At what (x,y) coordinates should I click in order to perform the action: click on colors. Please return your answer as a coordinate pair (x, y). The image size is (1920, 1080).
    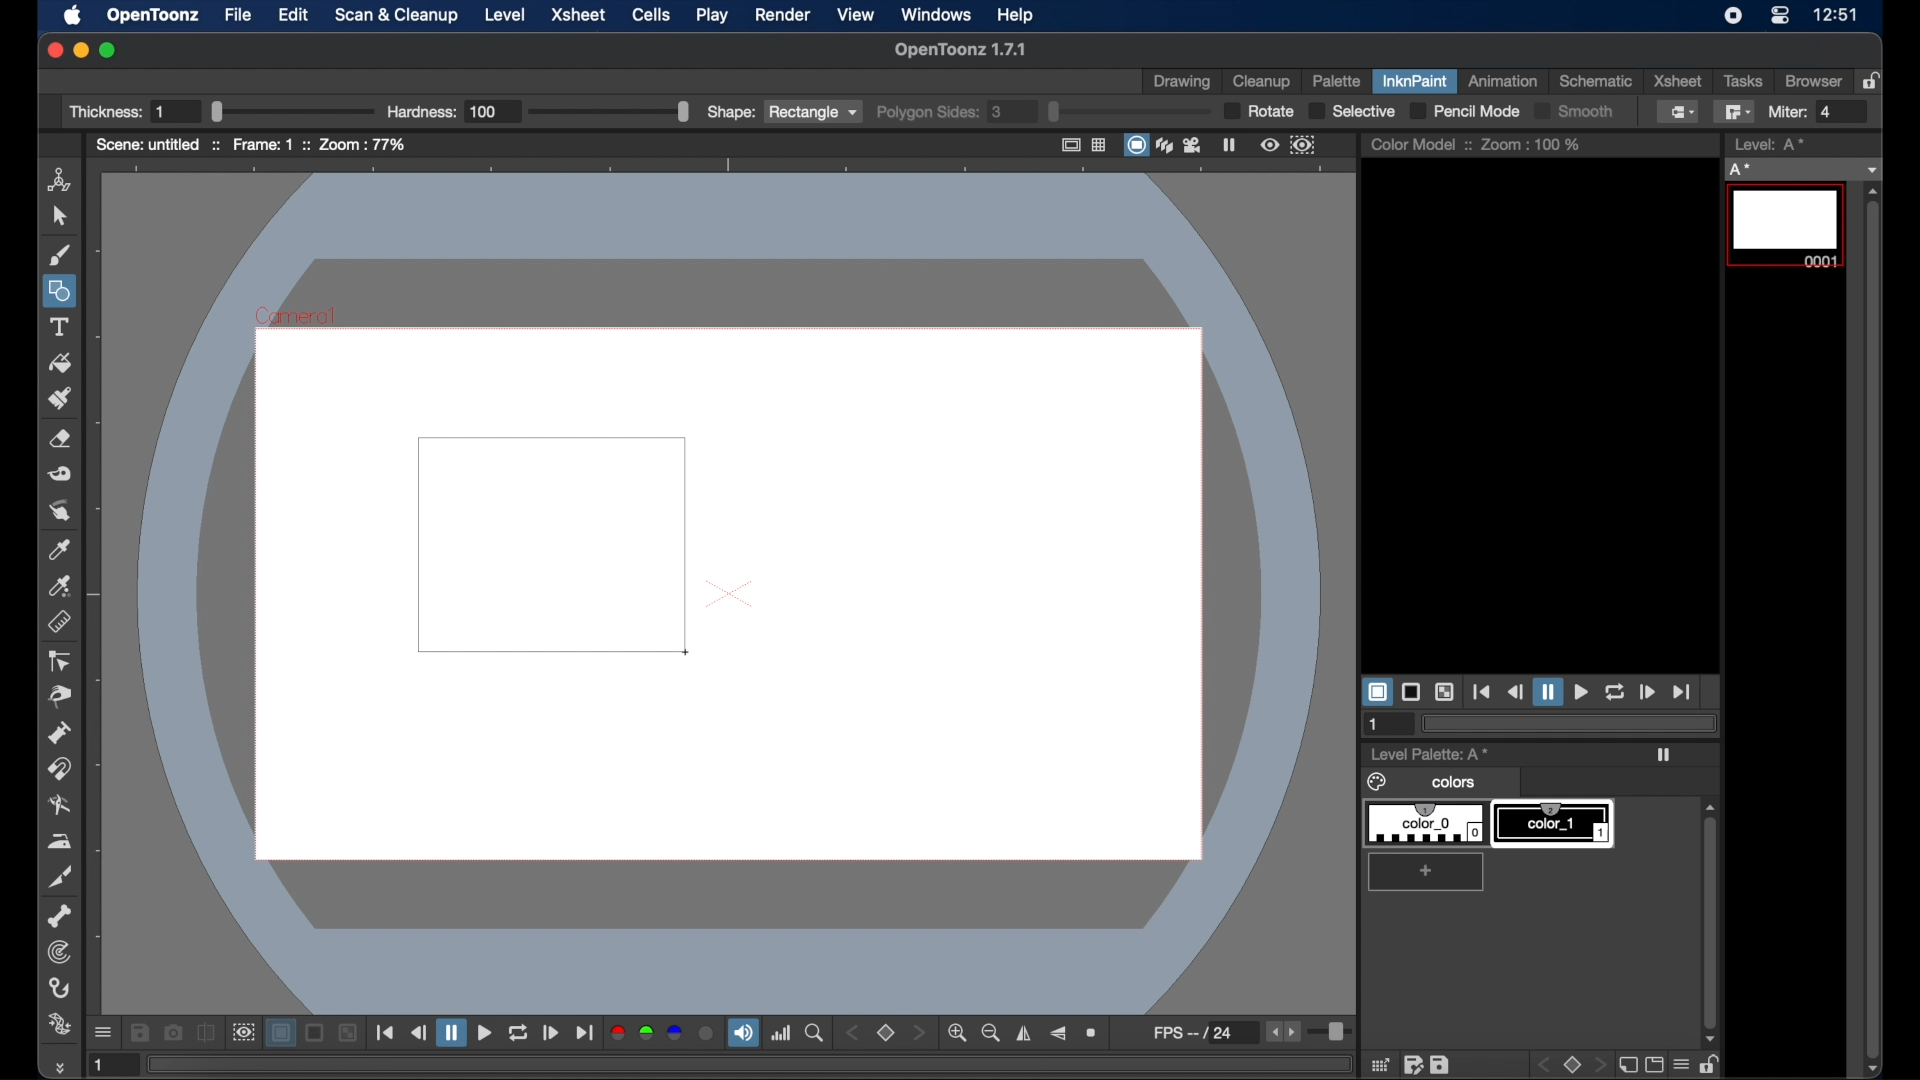
    Looking at the image, I should click on (1424, 783).